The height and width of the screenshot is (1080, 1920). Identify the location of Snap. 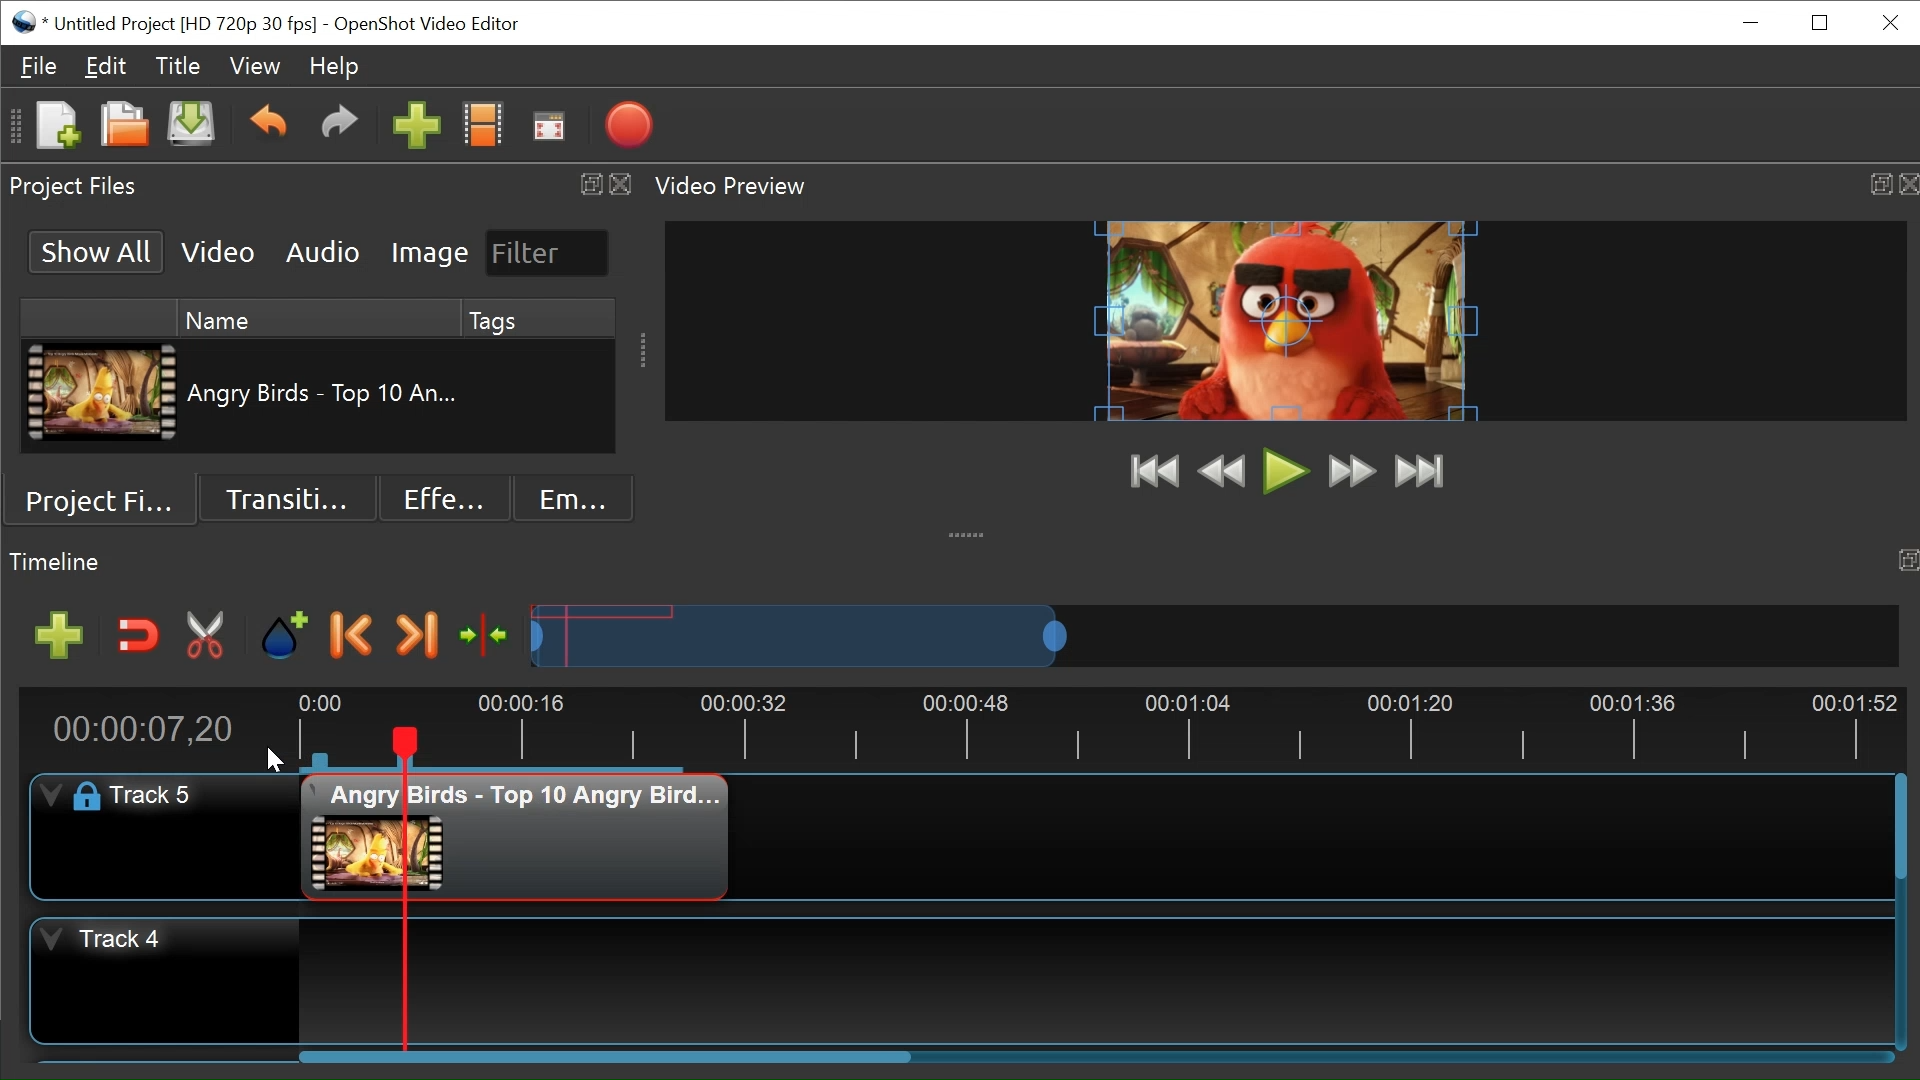
(139, 636).